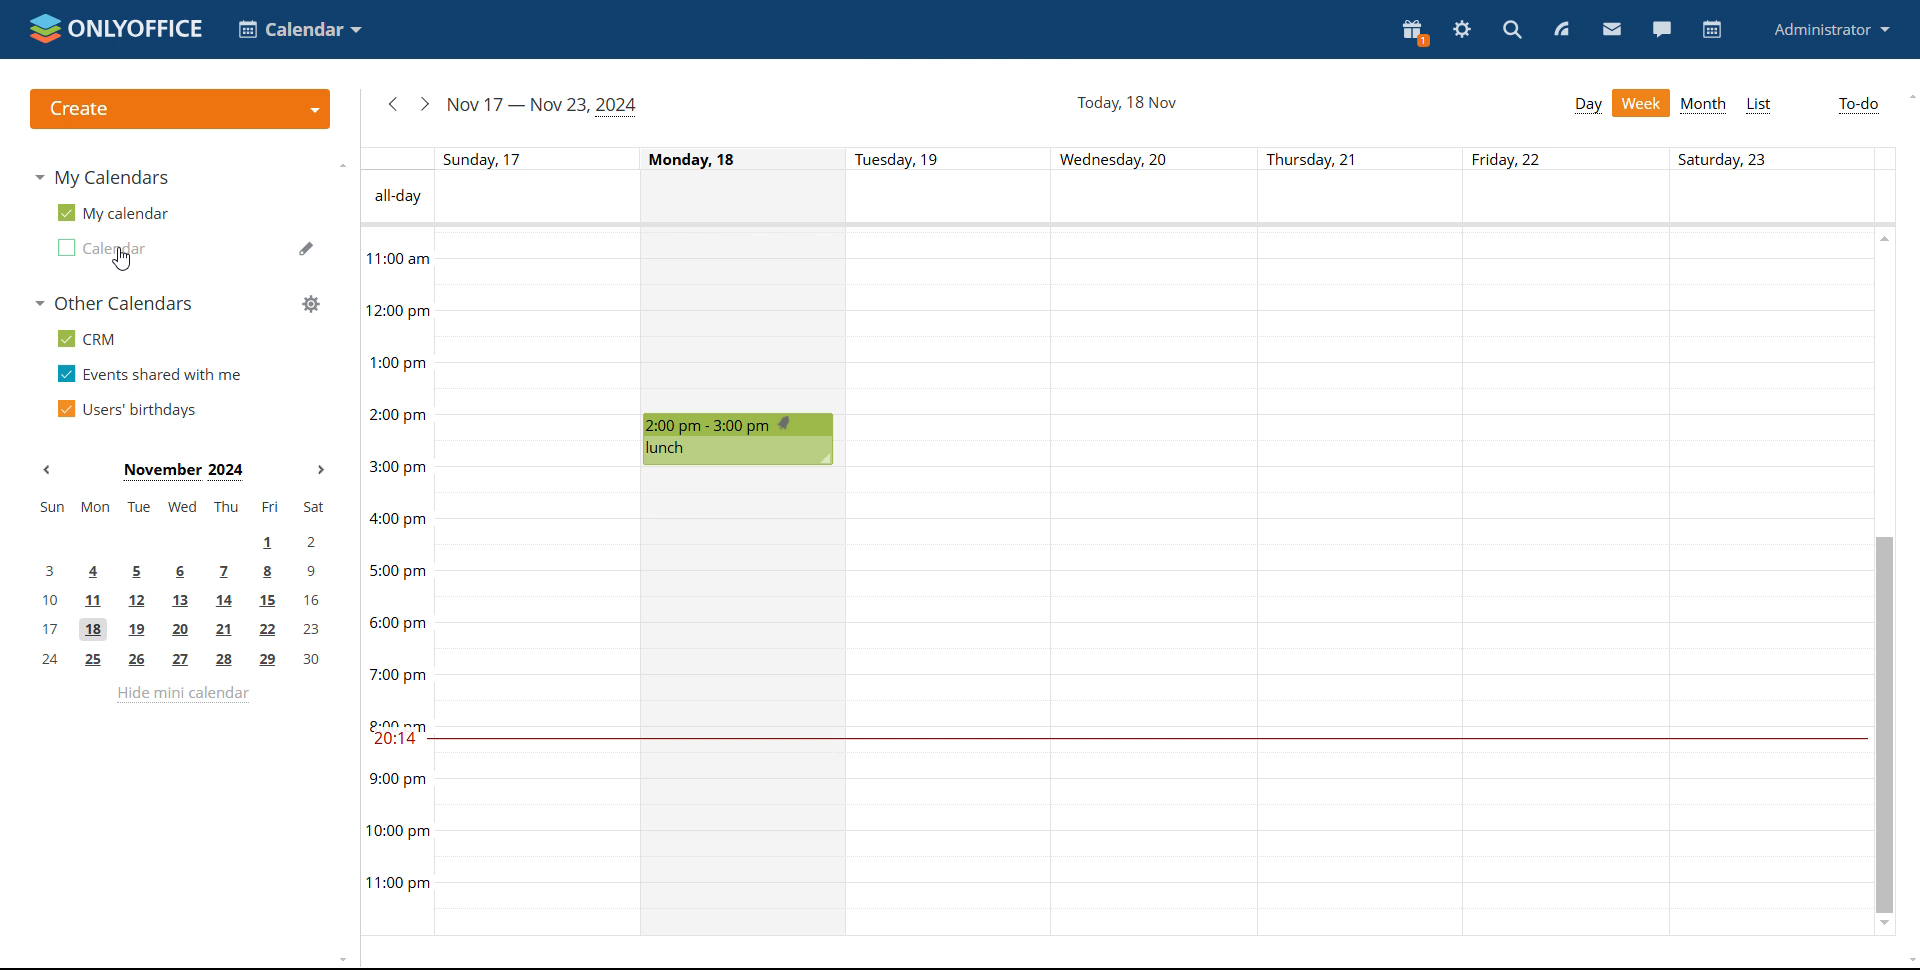 This screenshot has width=1920, height=970. I want to click on Wednesday, so click(1157, 584).